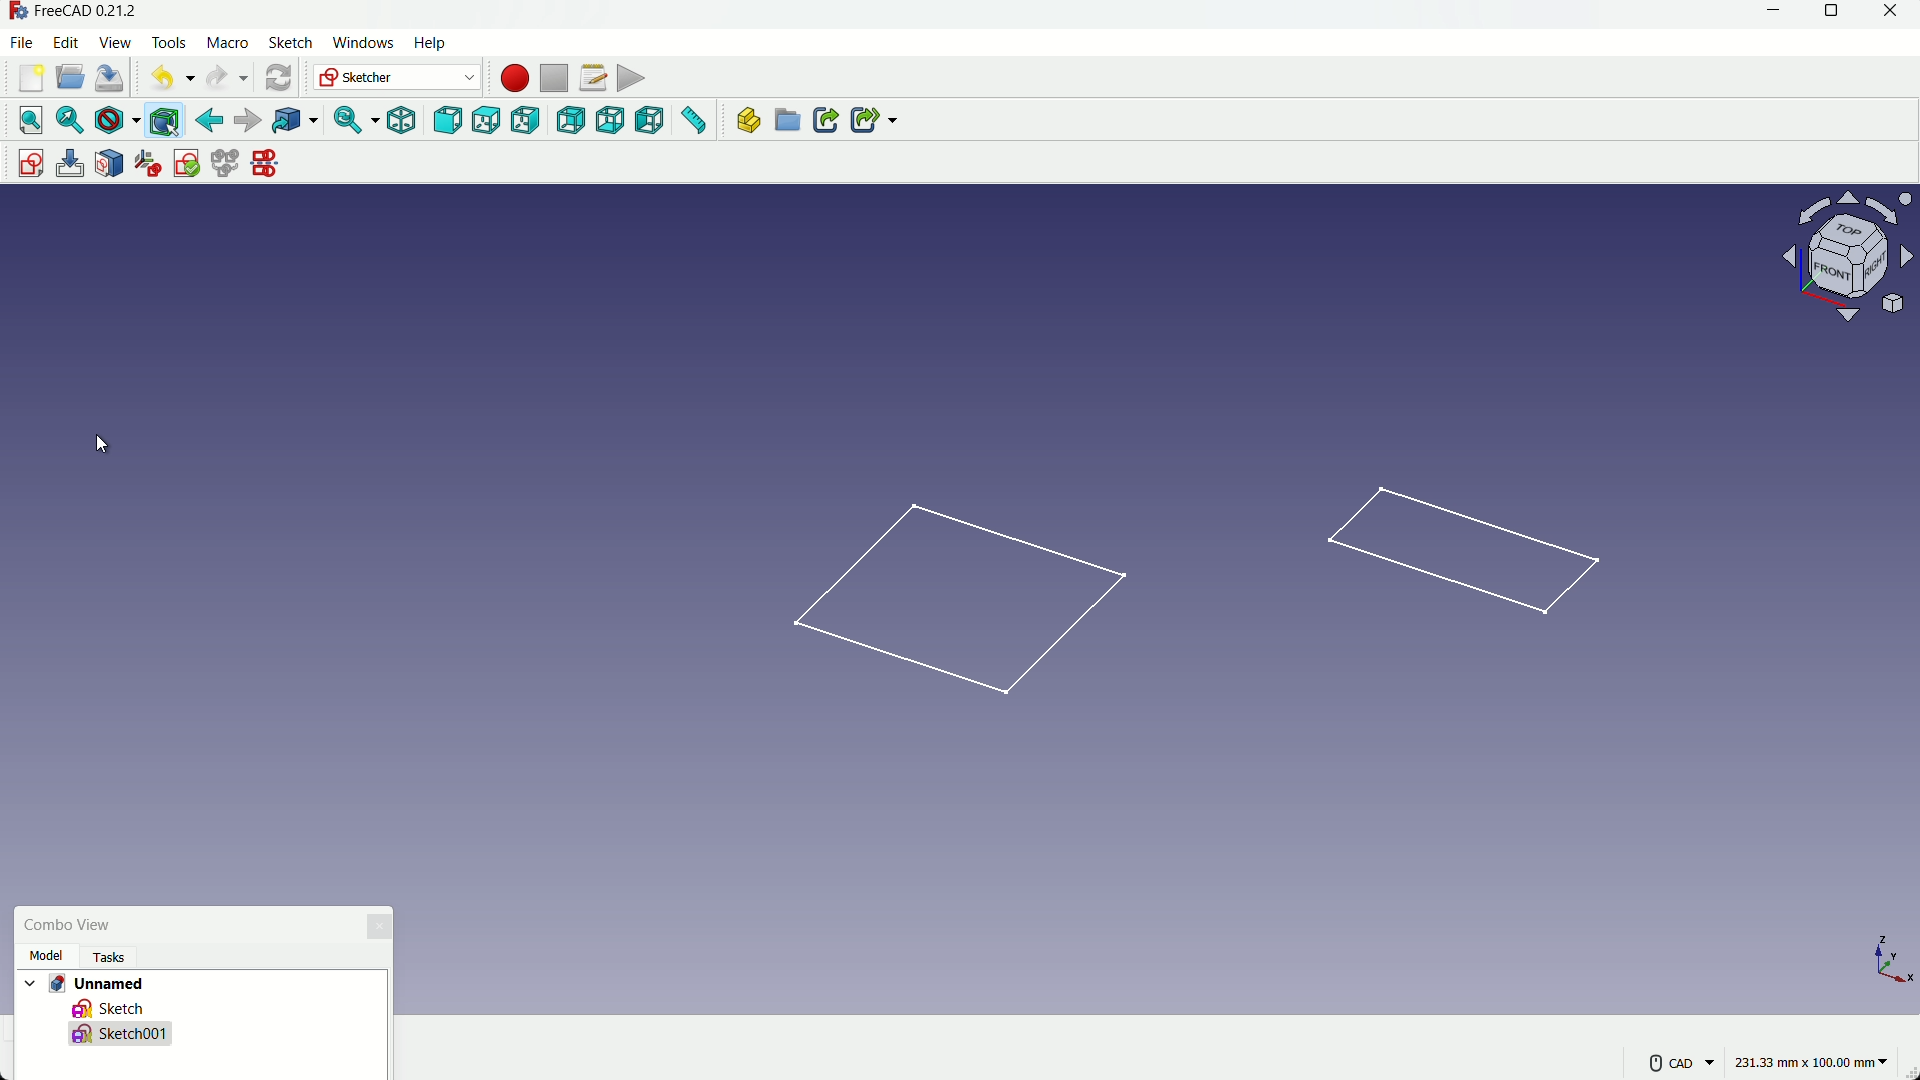 Image resolution: width=1920 pixels, height=1080 pixels. Describe the element at coordinates (115, 1009) in the screenshot. I see `sketch` at that location.